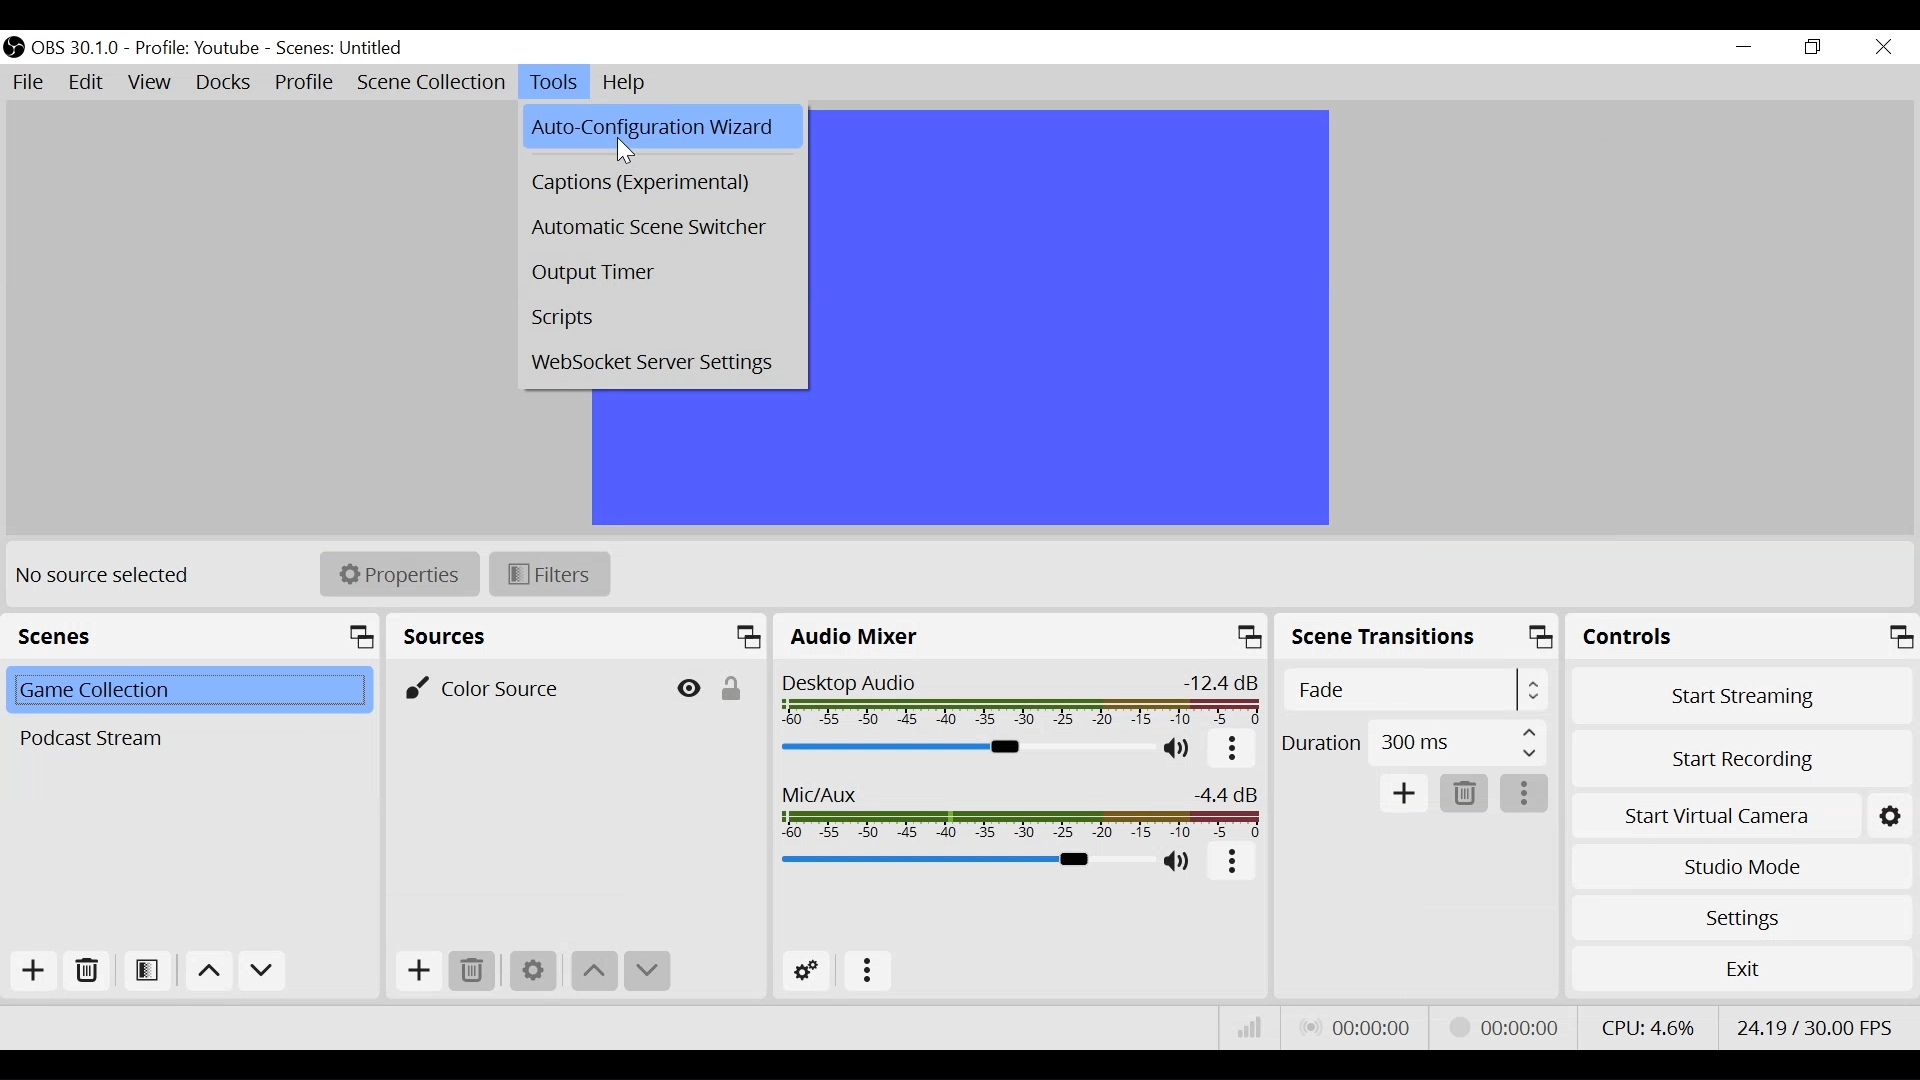  Describe the element at coordinates (1741, 969) in the screenshot. I see `Exit` at that location.